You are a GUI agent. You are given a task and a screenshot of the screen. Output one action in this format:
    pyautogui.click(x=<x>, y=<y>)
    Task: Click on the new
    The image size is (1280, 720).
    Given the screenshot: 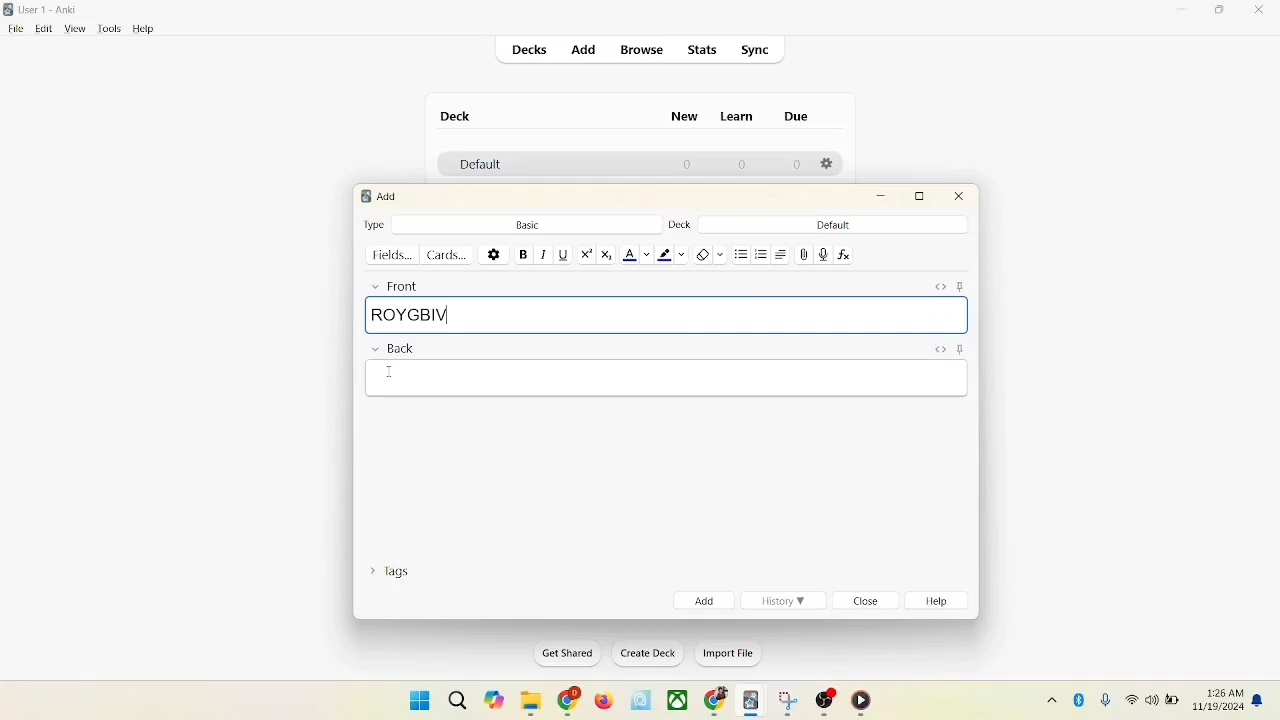 What is the action you would take?
    pyautogui.click(x=685, y=119)
    